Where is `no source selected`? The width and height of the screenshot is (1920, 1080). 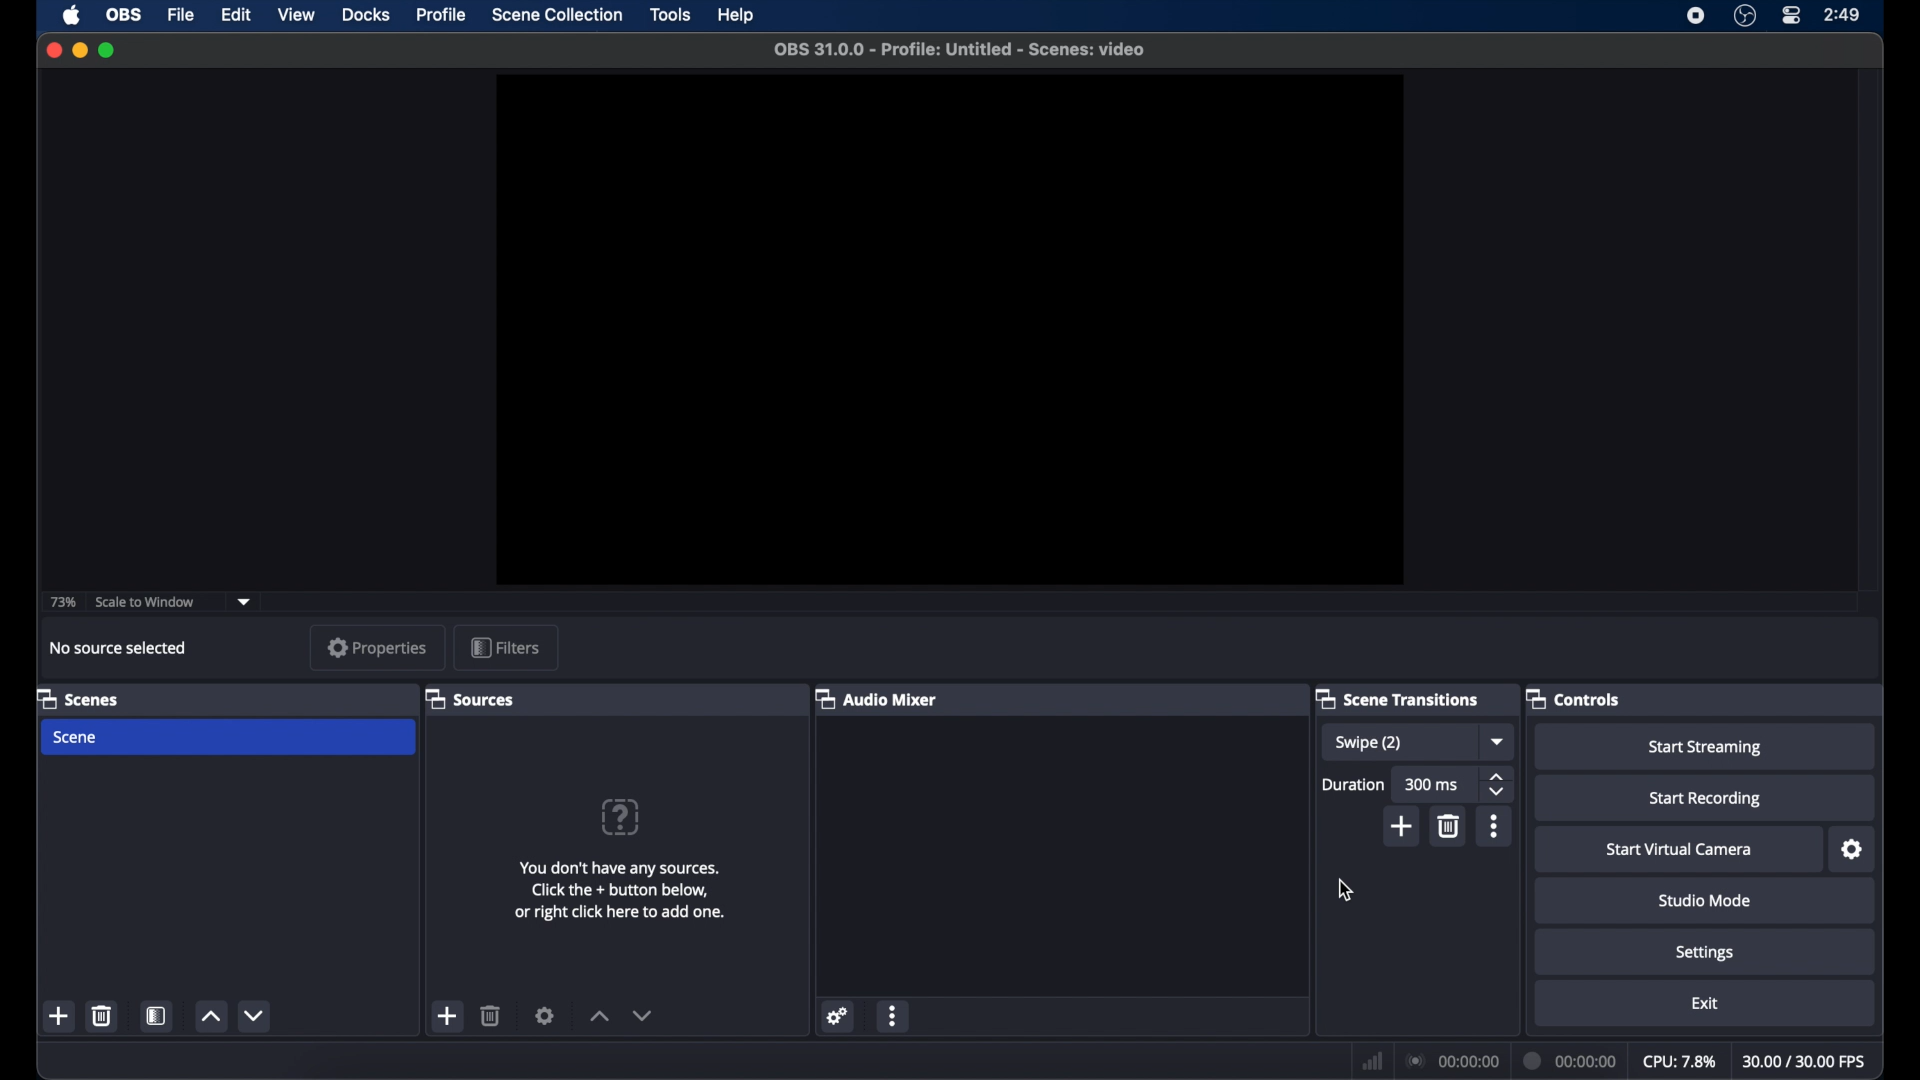
no source selected is located at coordinates (120, 647).